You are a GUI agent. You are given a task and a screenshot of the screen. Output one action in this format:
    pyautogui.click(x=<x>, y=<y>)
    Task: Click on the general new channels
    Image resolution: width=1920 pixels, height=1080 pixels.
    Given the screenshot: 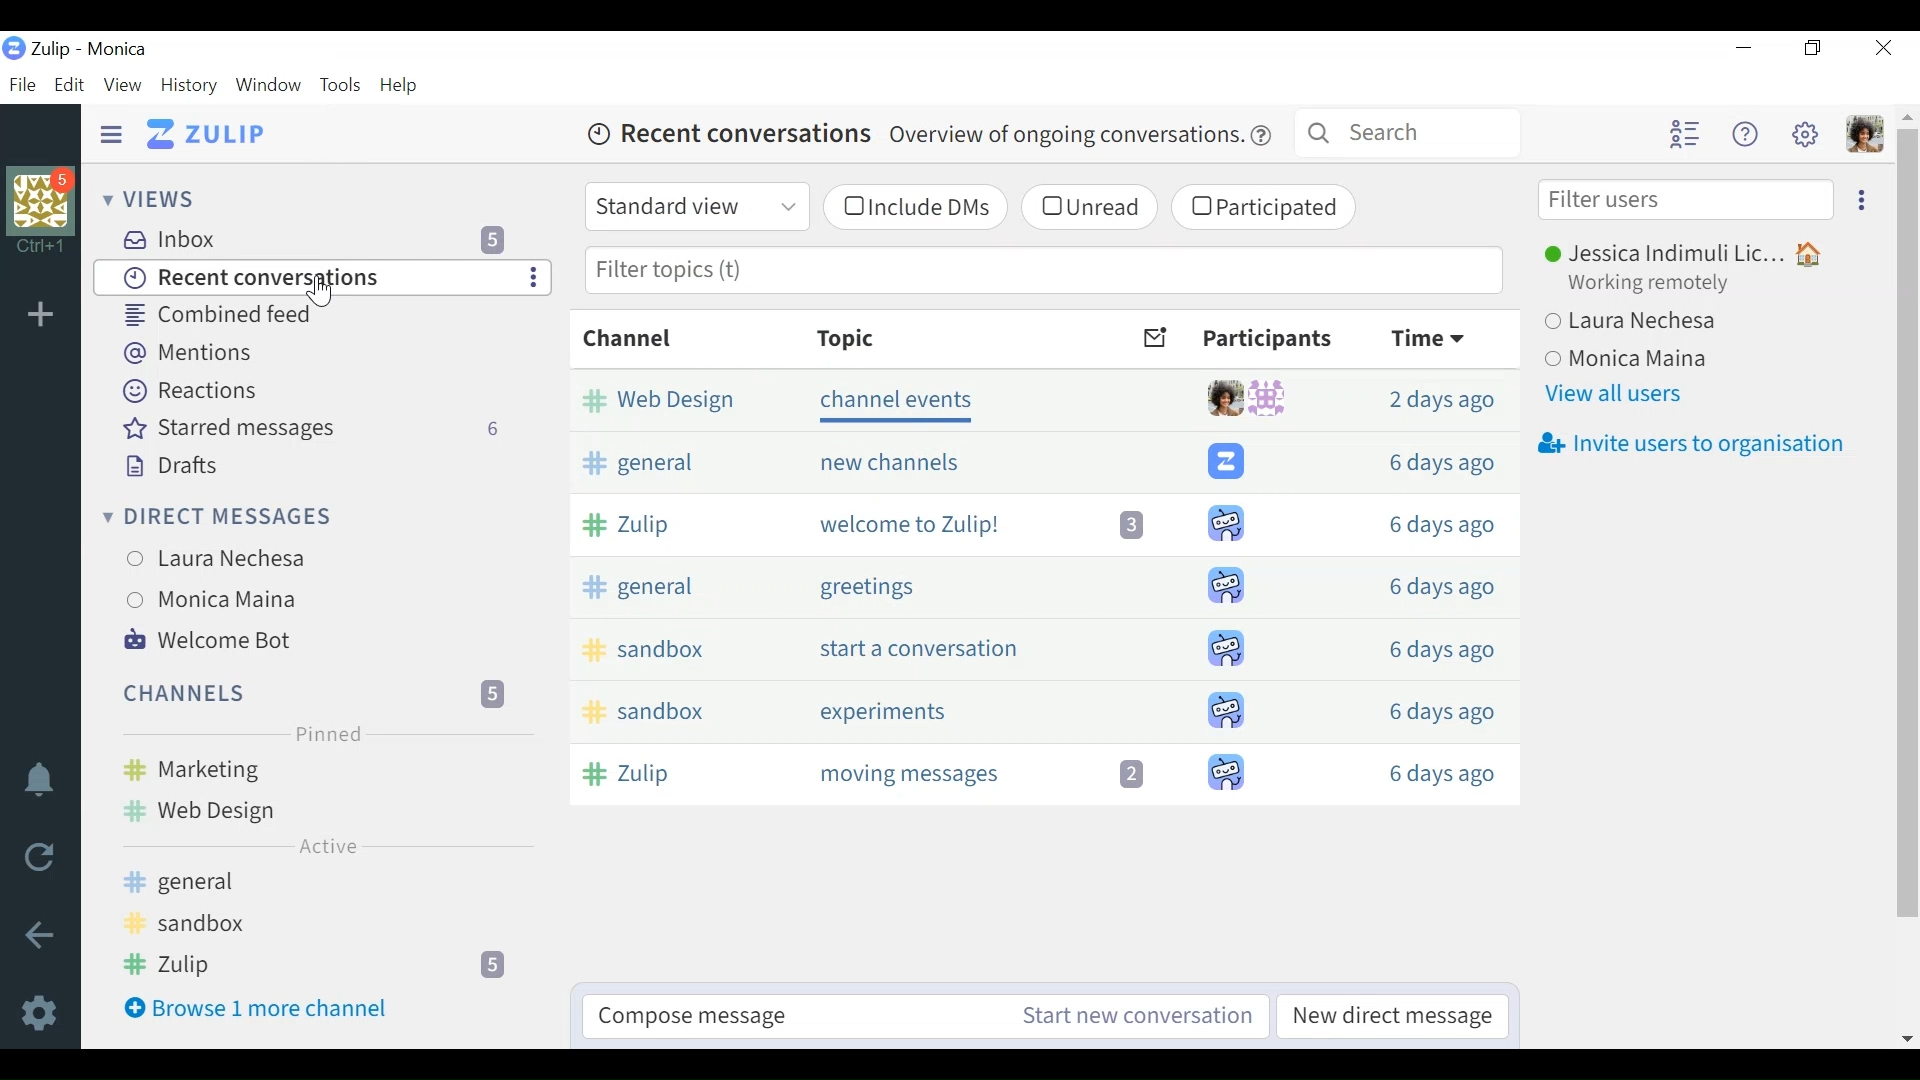 What is the action you would take?
    pyautogui.click(x=1041, y=462)
    